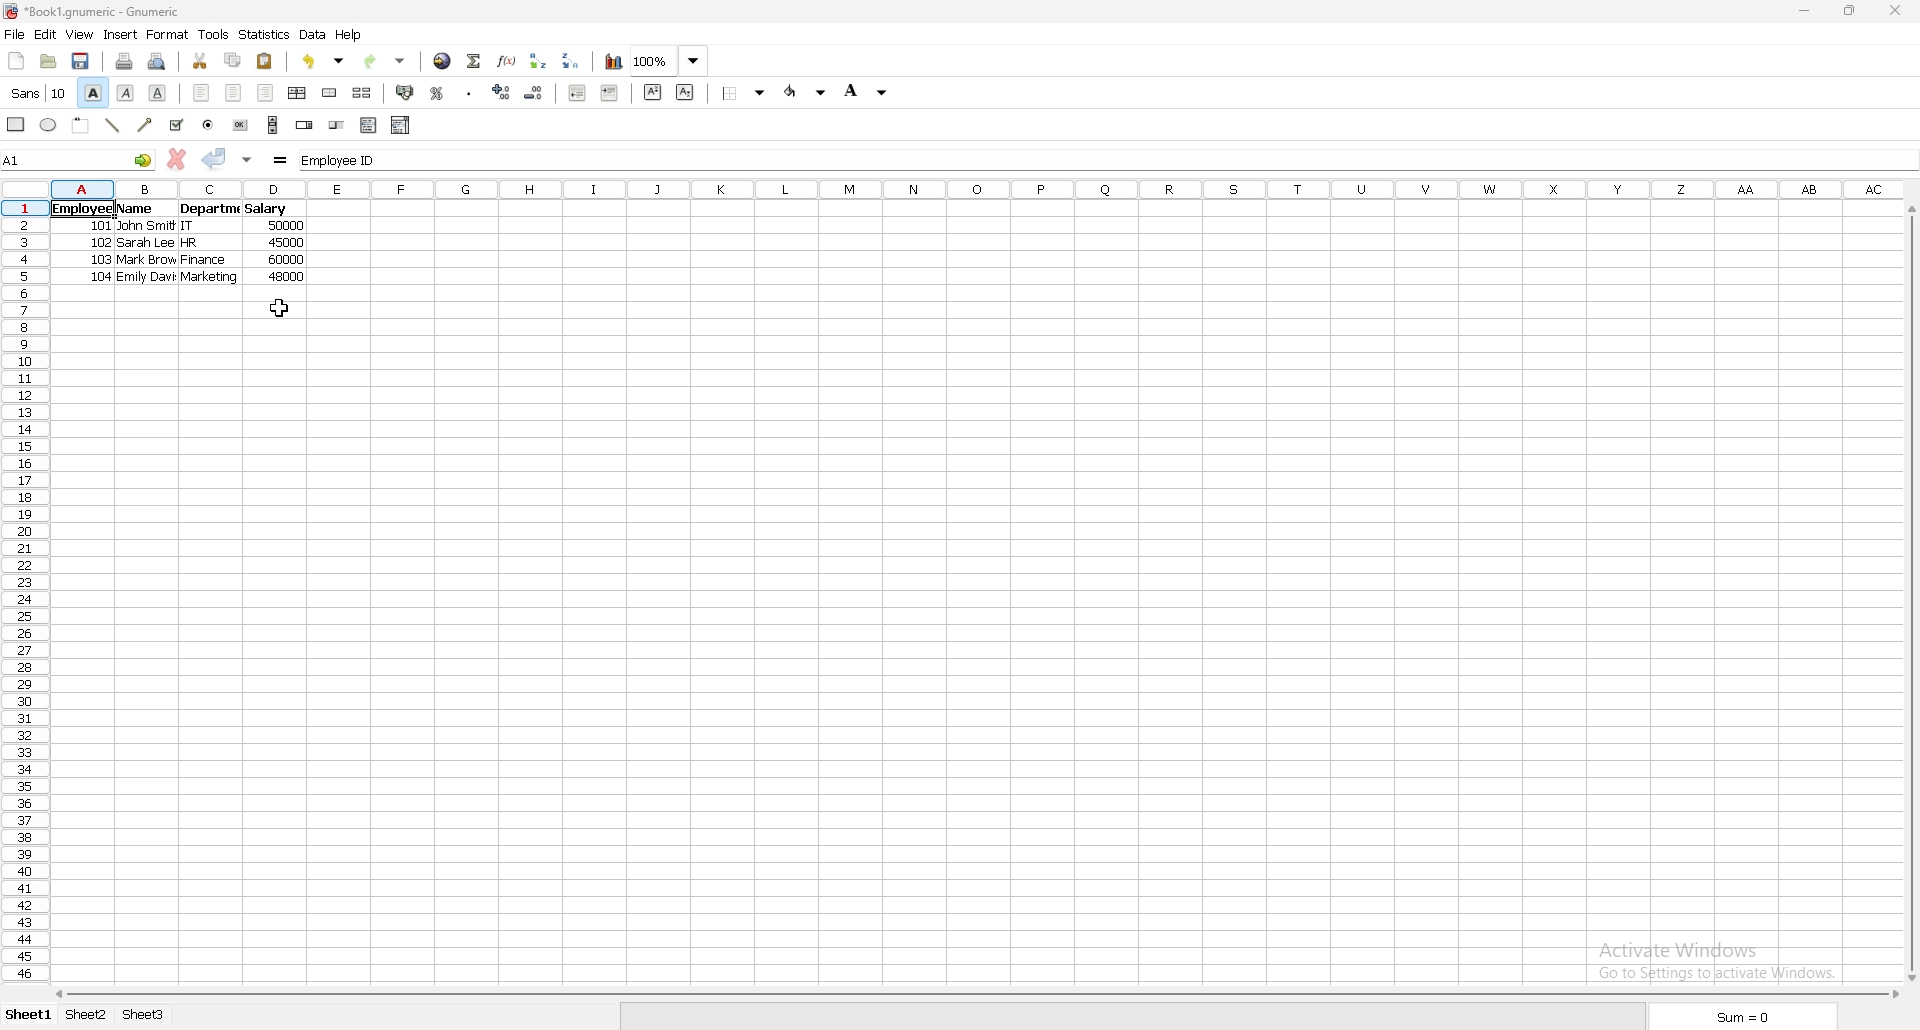  What do you see at coordinates (121, 35) in the screenshot?
I see `insert` at bounding box center [121, 35].